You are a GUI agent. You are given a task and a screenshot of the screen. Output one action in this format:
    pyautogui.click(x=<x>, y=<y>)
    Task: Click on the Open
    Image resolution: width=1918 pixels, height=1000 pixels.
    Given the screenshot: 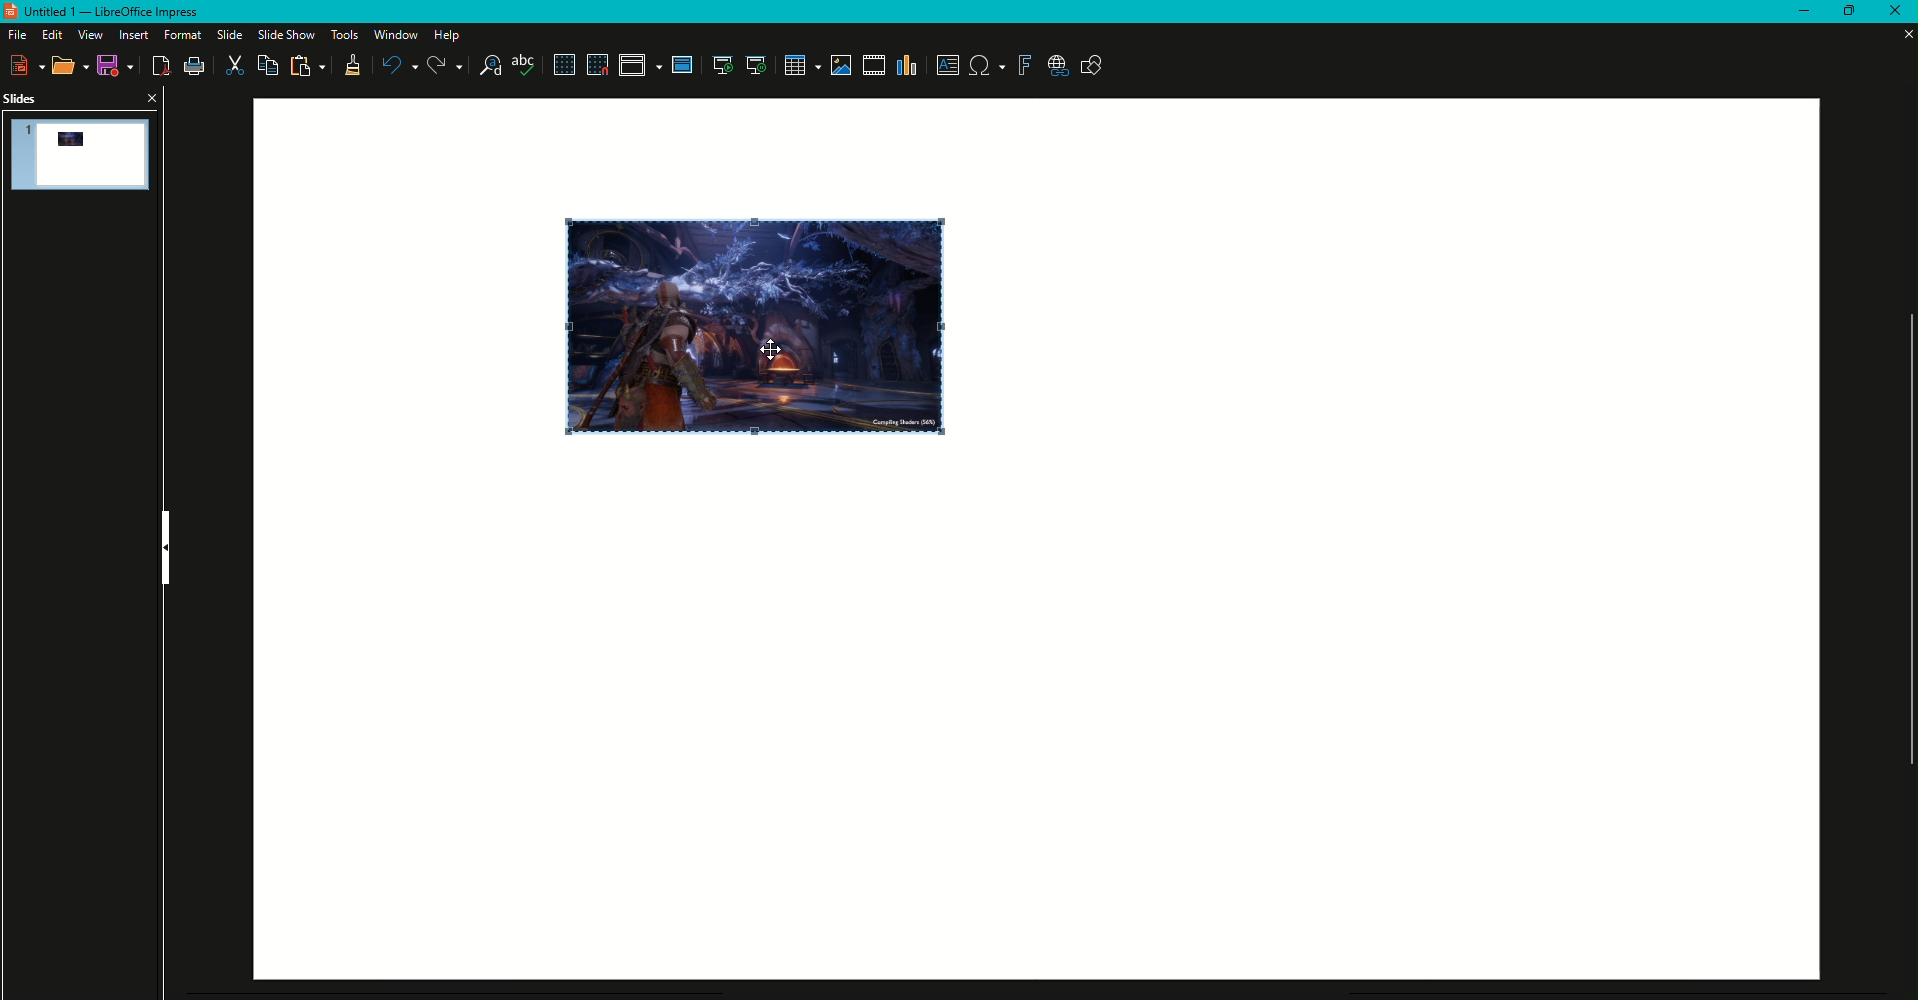 What is the action you would take?
    pyautogui.click(x=71, y=67)
    